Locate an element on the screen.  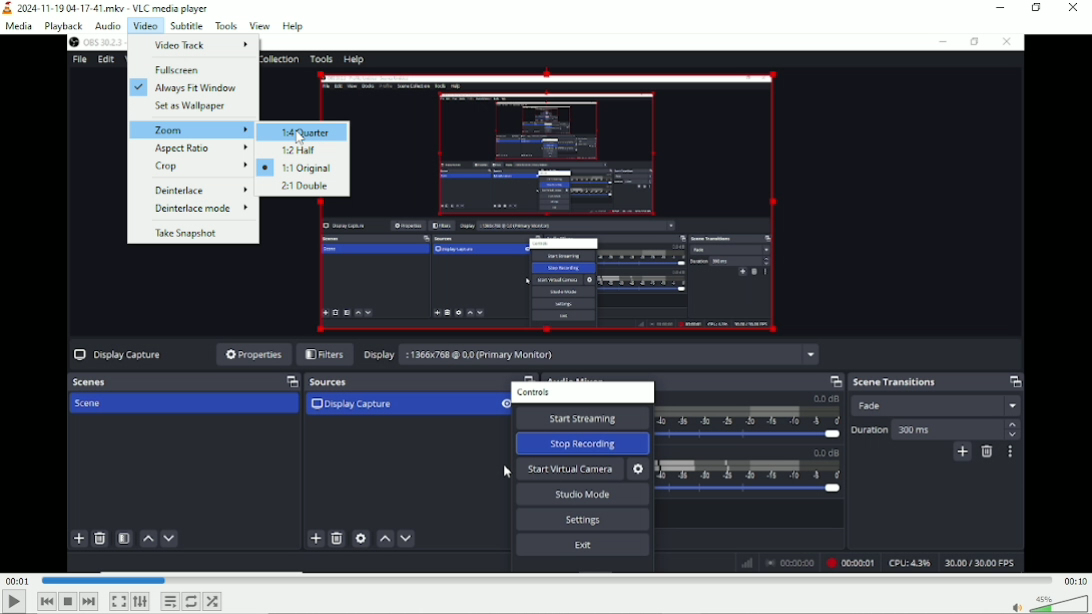
restore down is located at coordinates (1038, 8).